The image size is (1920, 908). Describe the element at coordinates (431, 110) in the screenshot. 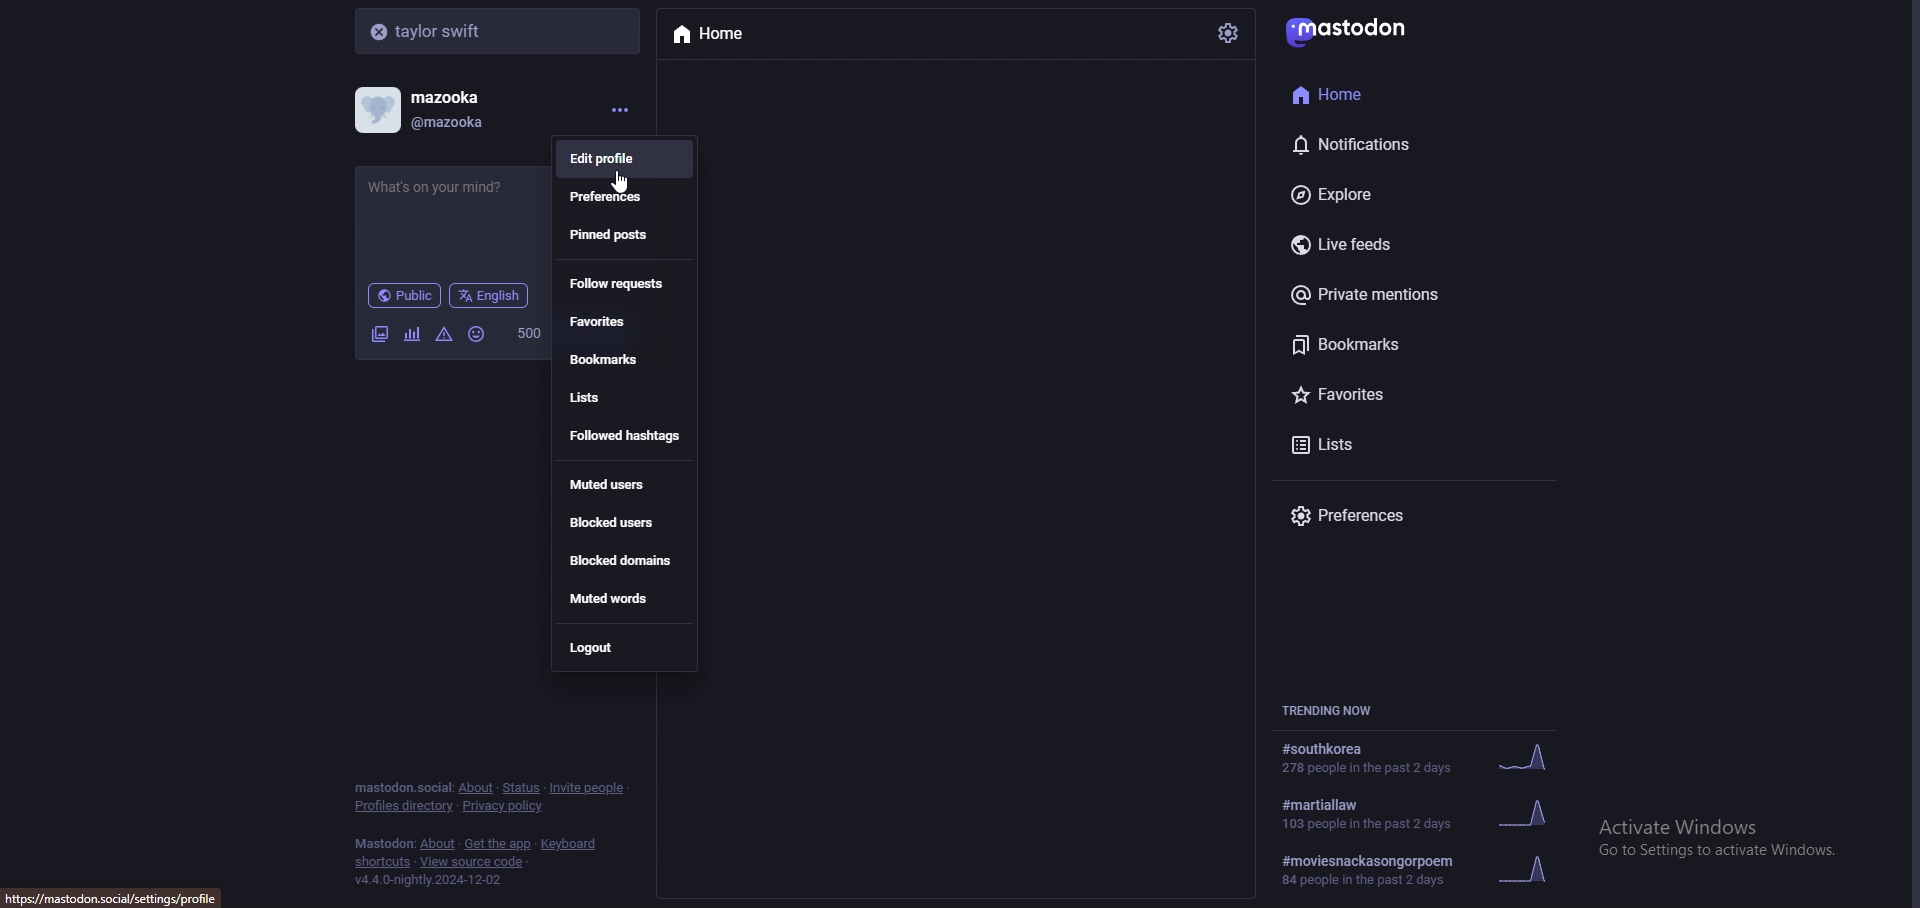

I see `profile` at that location.